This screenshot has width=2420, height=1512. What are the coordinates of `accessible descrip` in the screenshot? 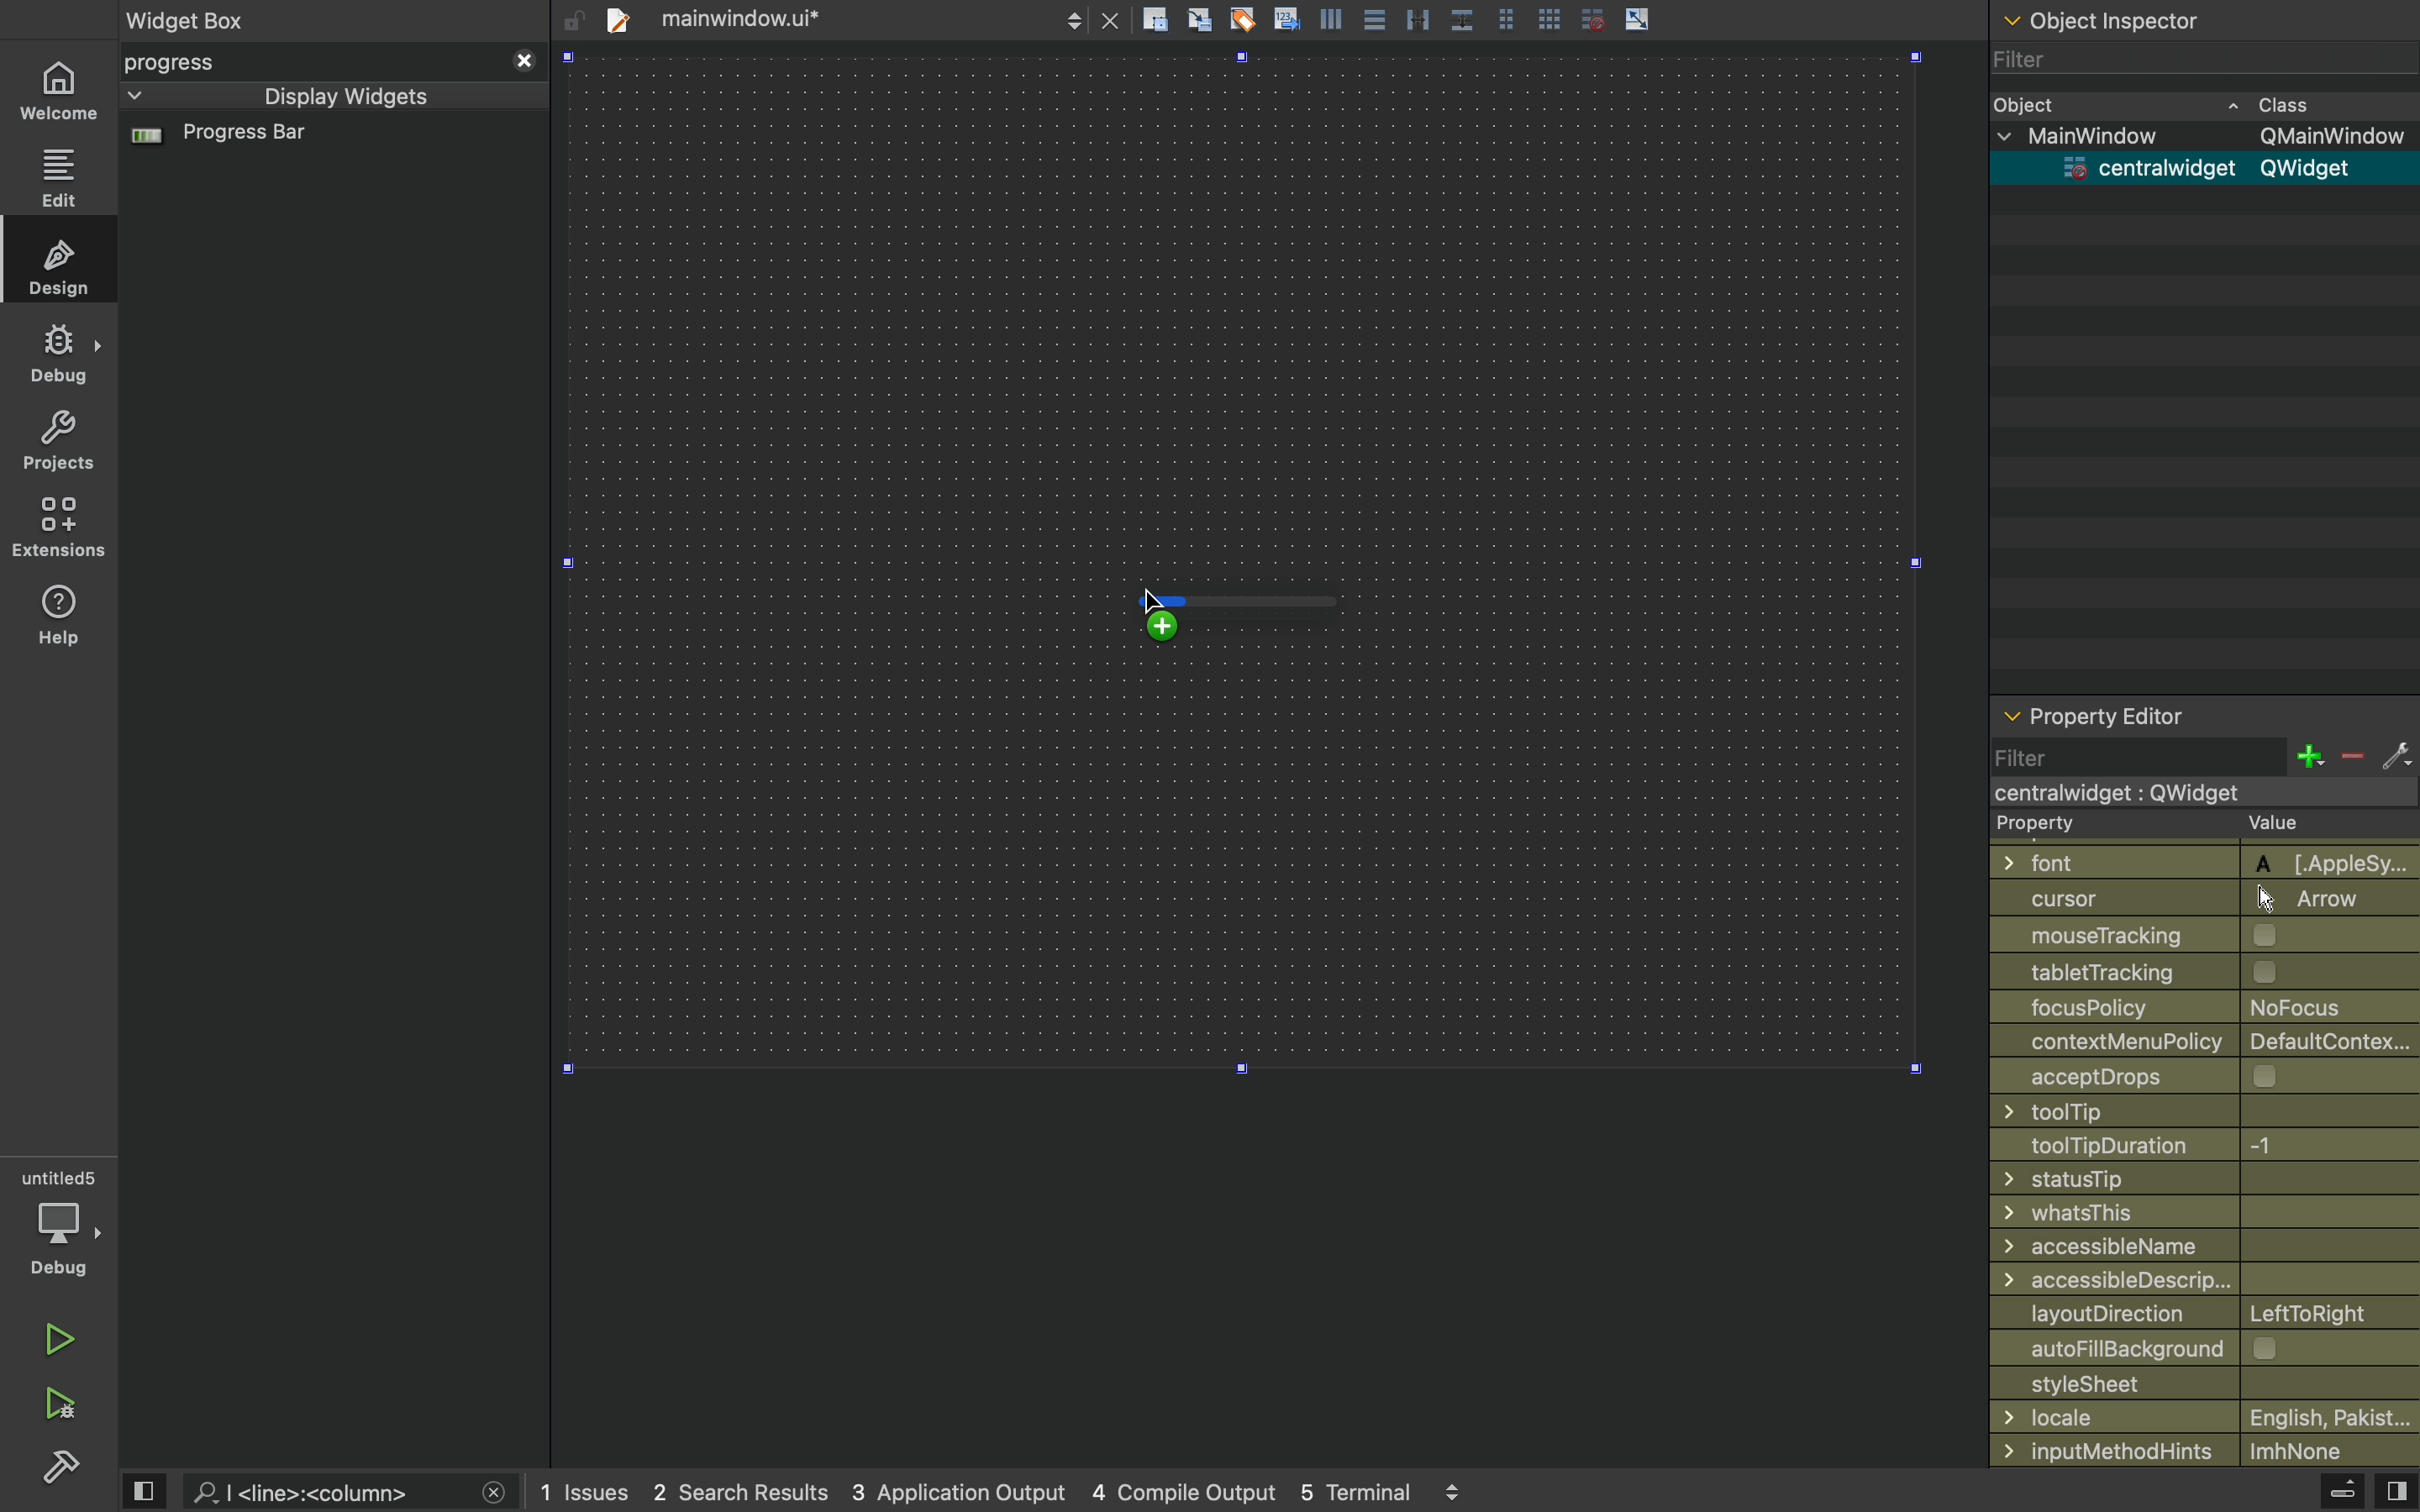 It's located at (2178, 1280).